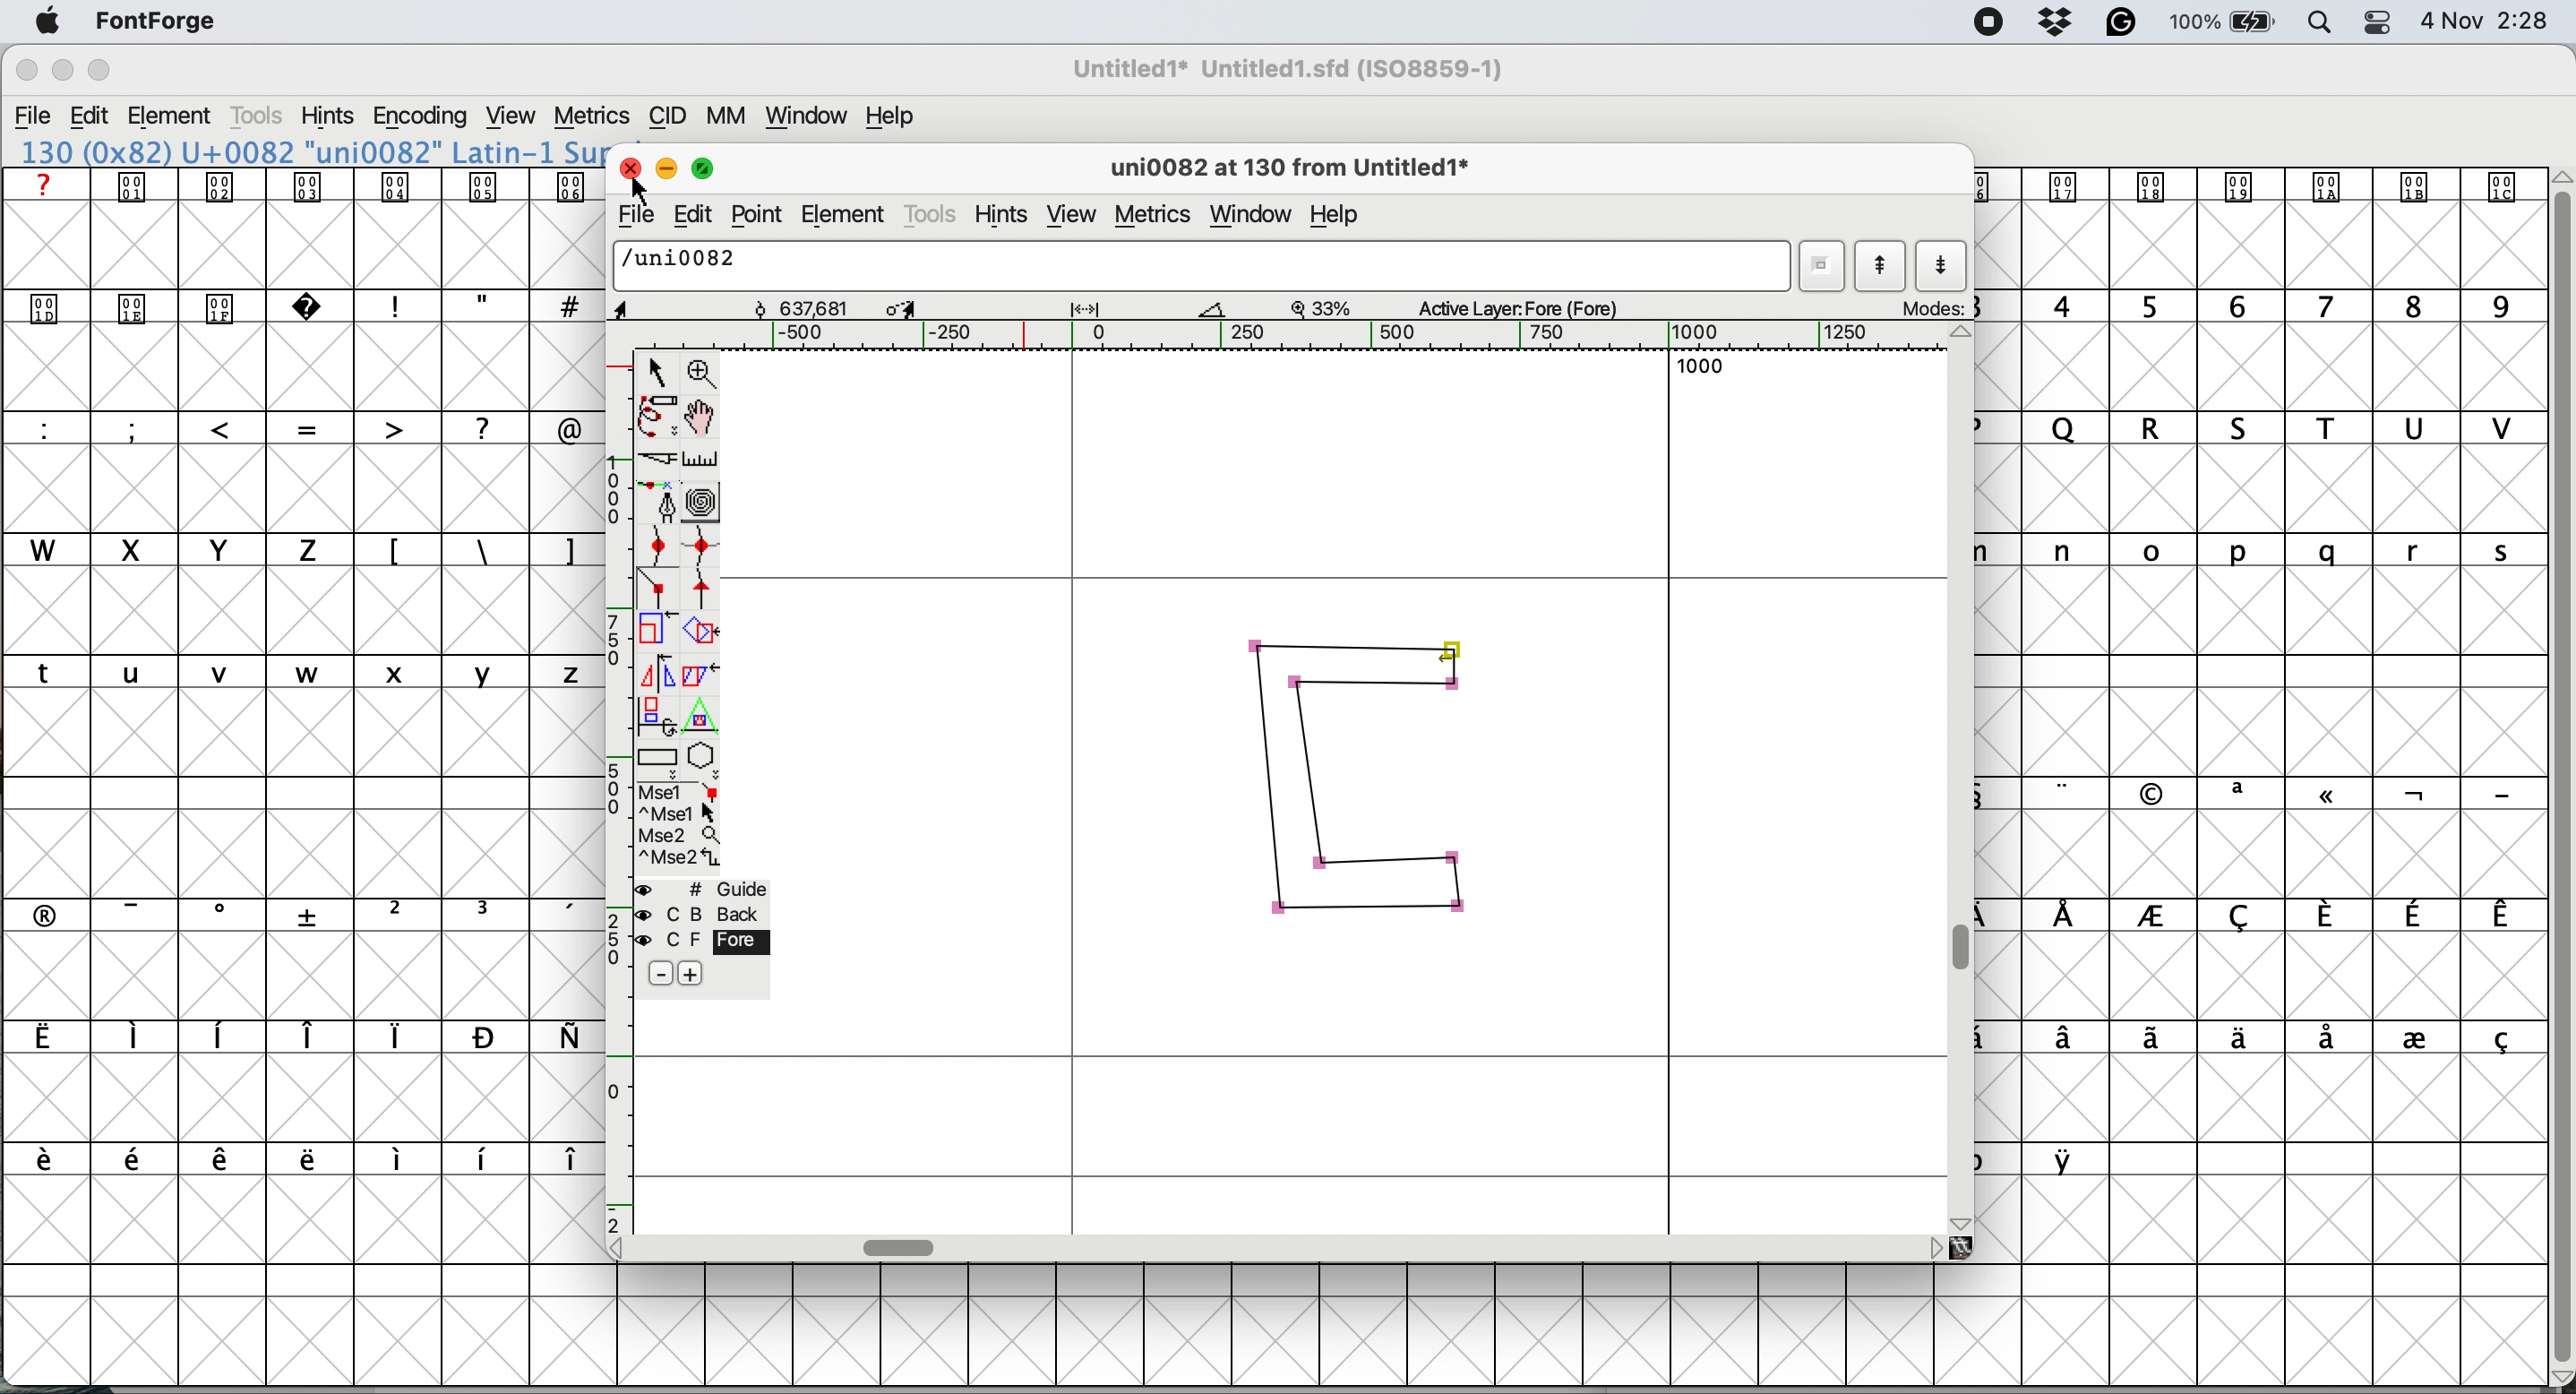  I want to click on symbols, so click(2285, 794).